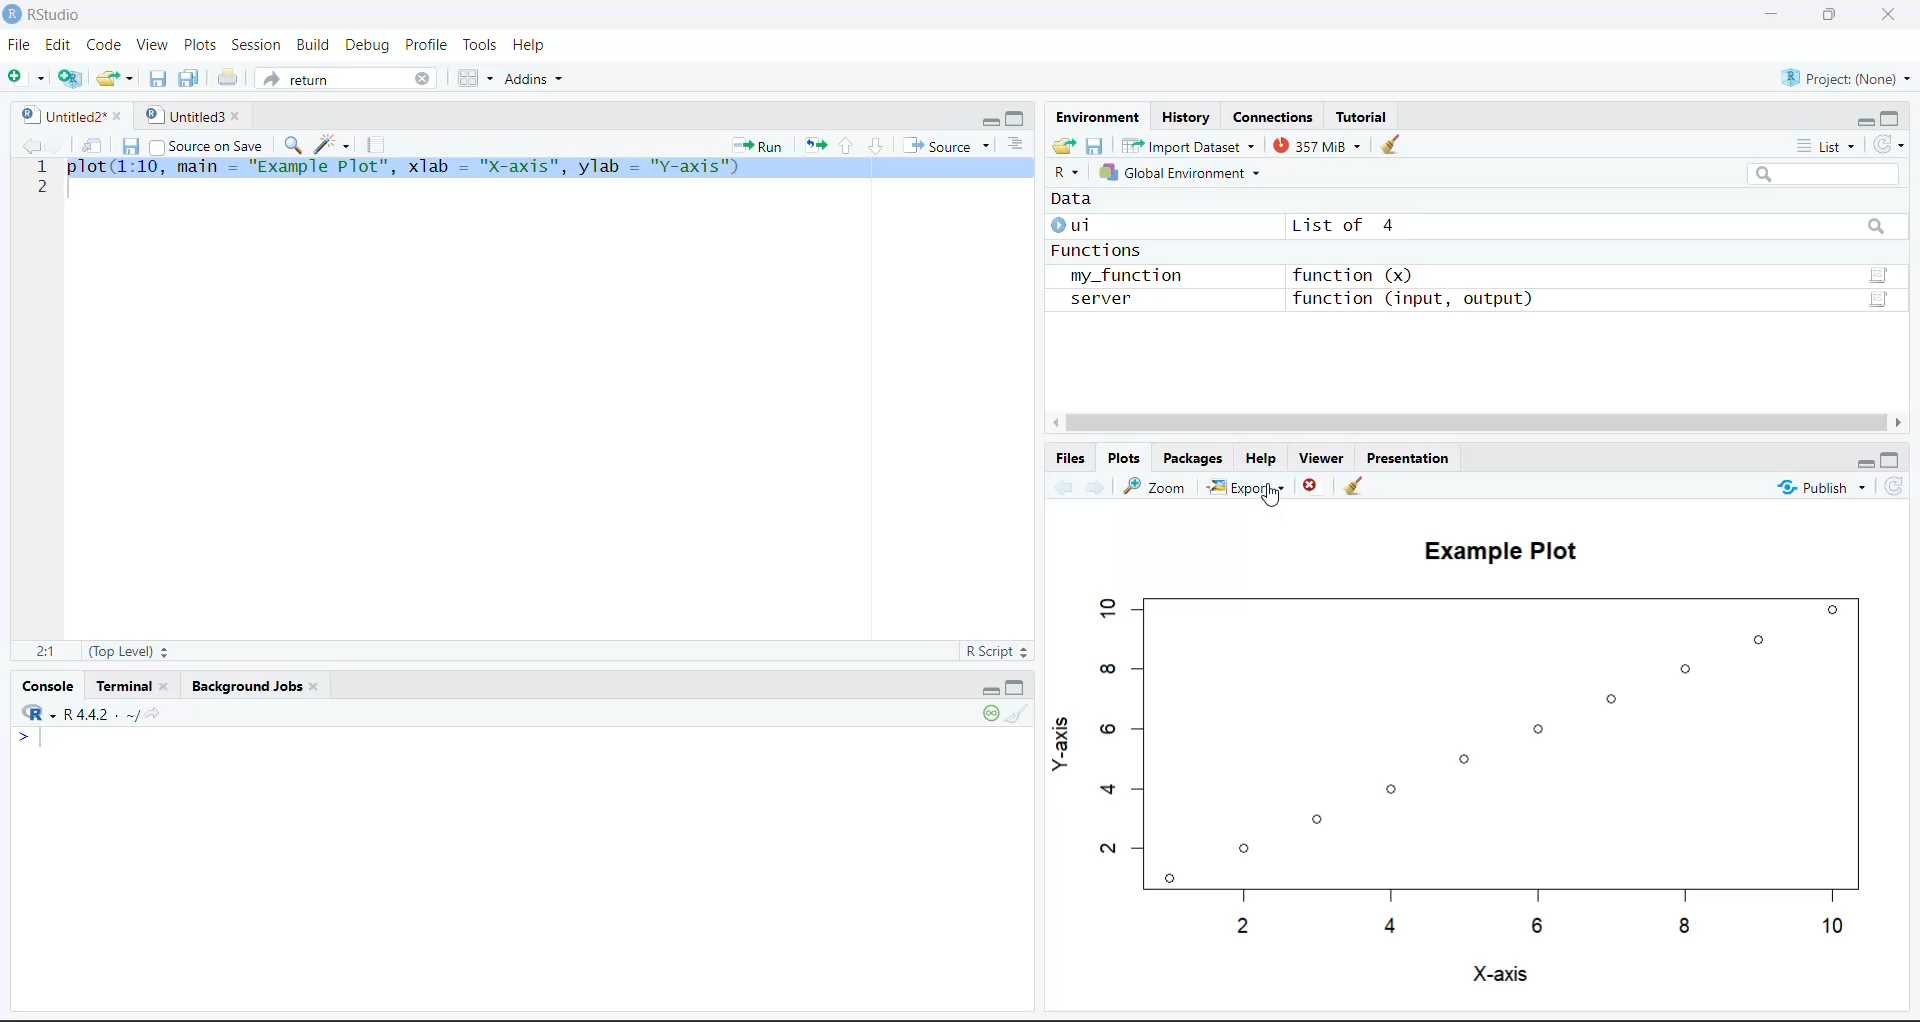 Image resolution: width=1920 pixels, height=1022 pixels. Describe the element at coordinates (312, 43) in the screenshot. I see `Build` at that location.